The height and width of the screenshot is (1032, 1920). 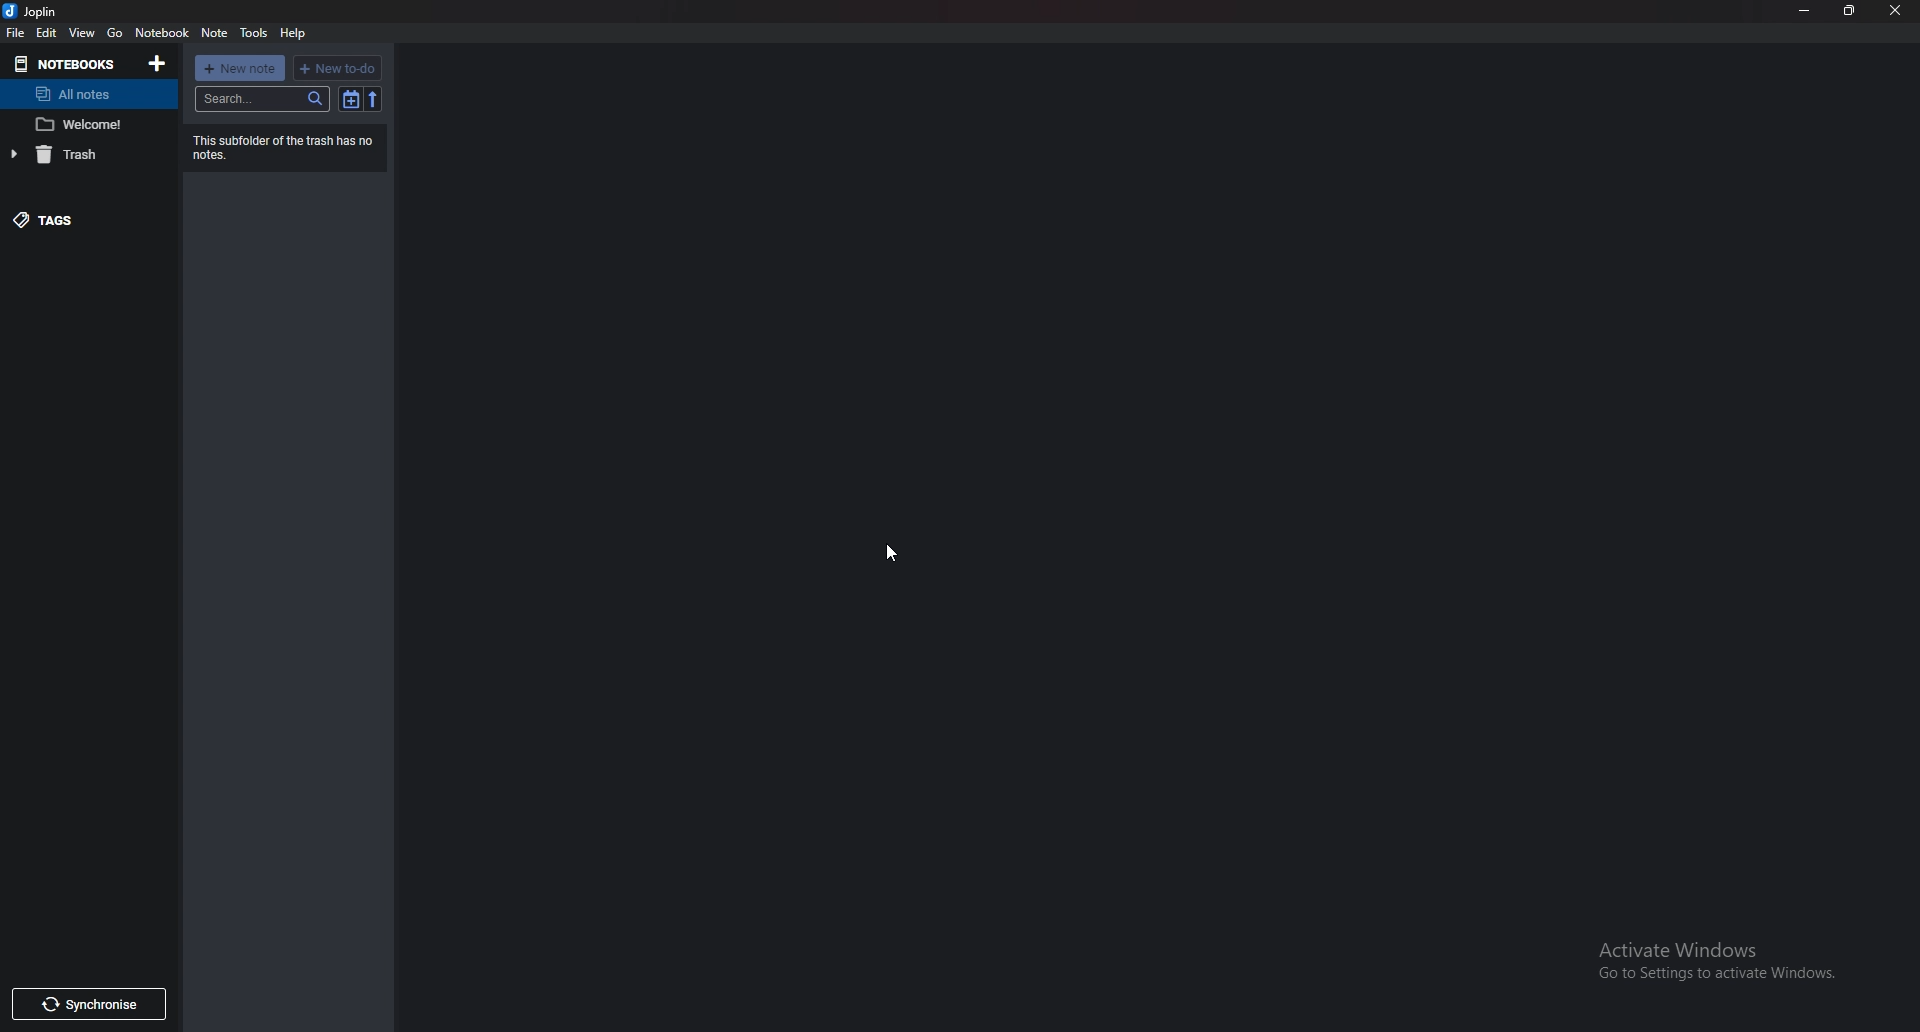 I want to click on go, so click(x=116, y=33).